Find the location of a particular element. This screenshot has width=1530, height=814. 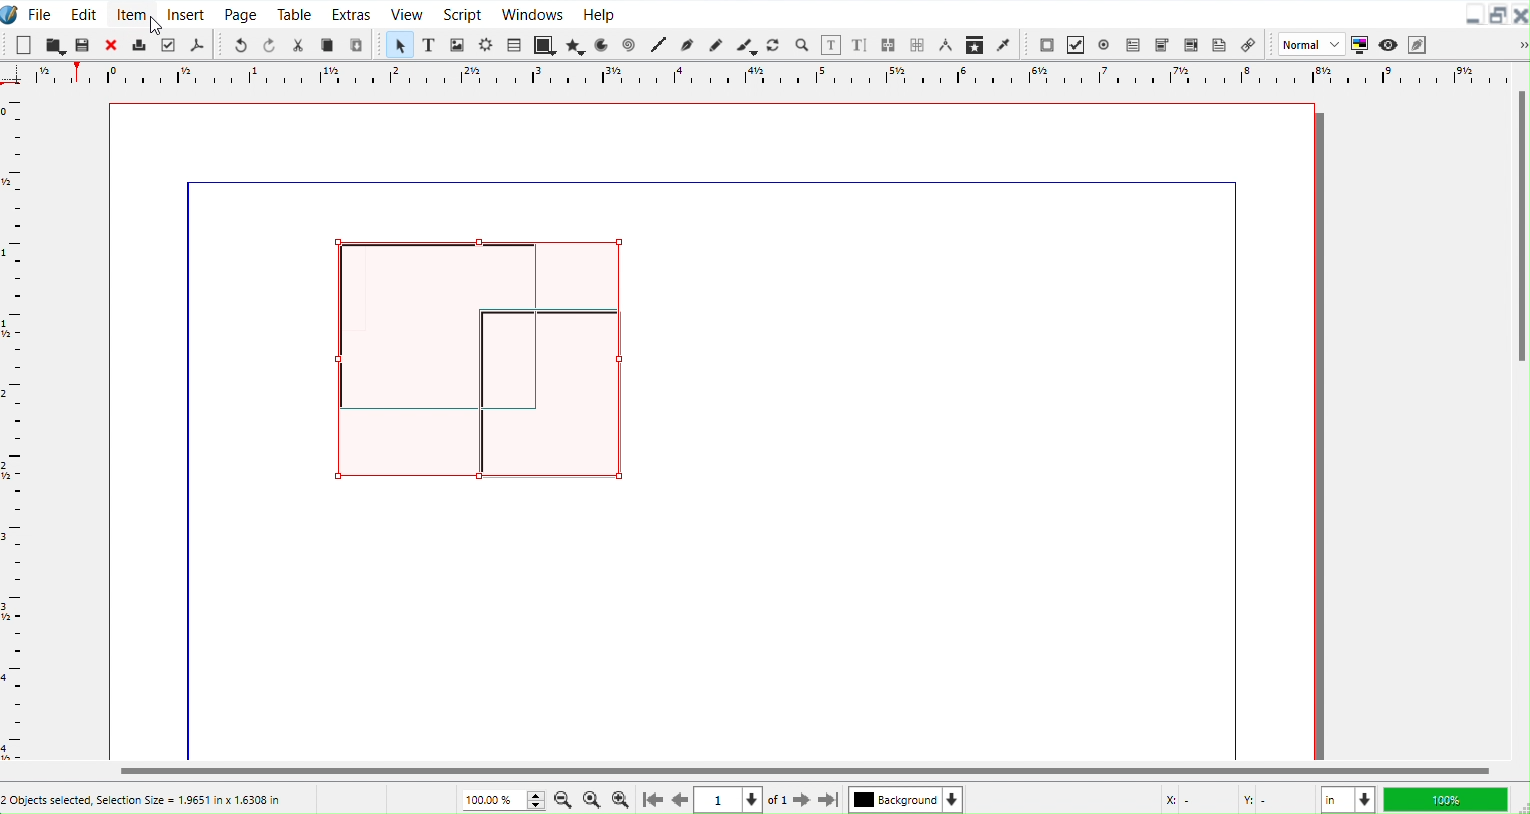

Measurement in Inches  is located at coordinates (1348, 799).